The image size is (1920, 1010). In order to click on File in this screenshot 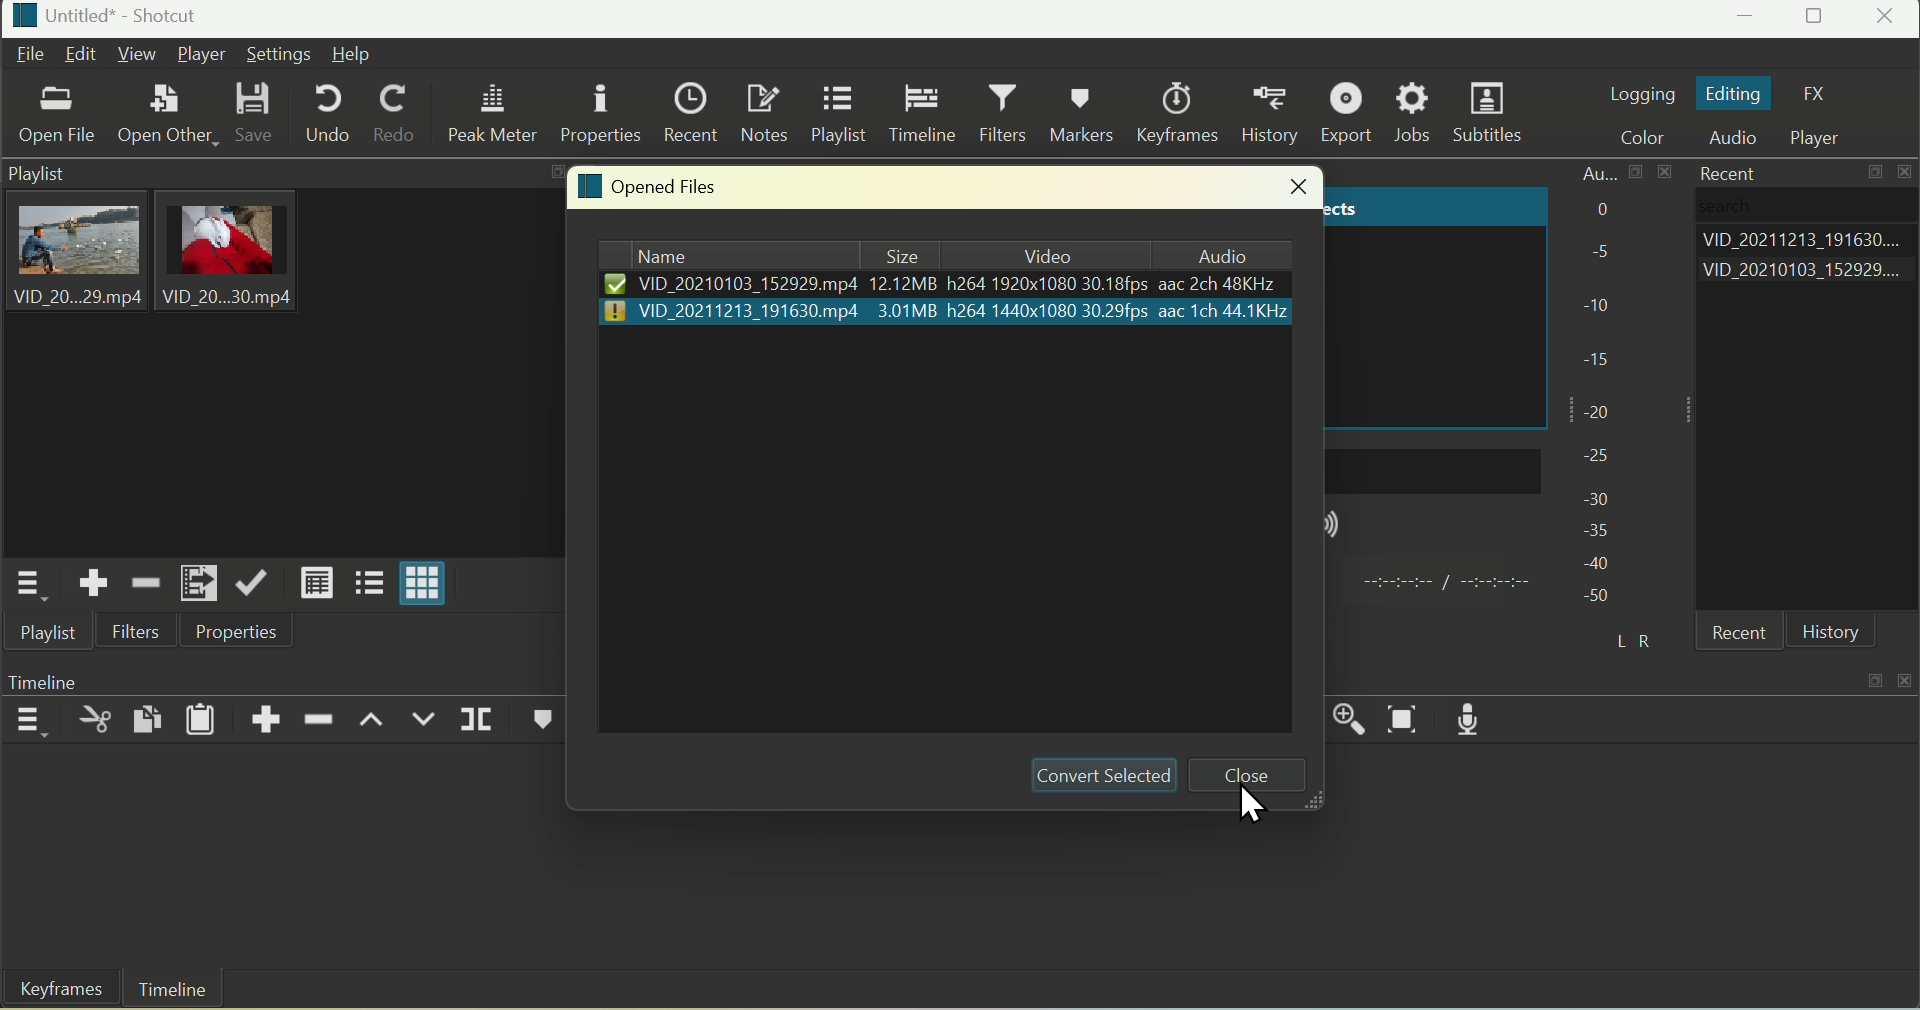, I will do `click(30, 56)`.